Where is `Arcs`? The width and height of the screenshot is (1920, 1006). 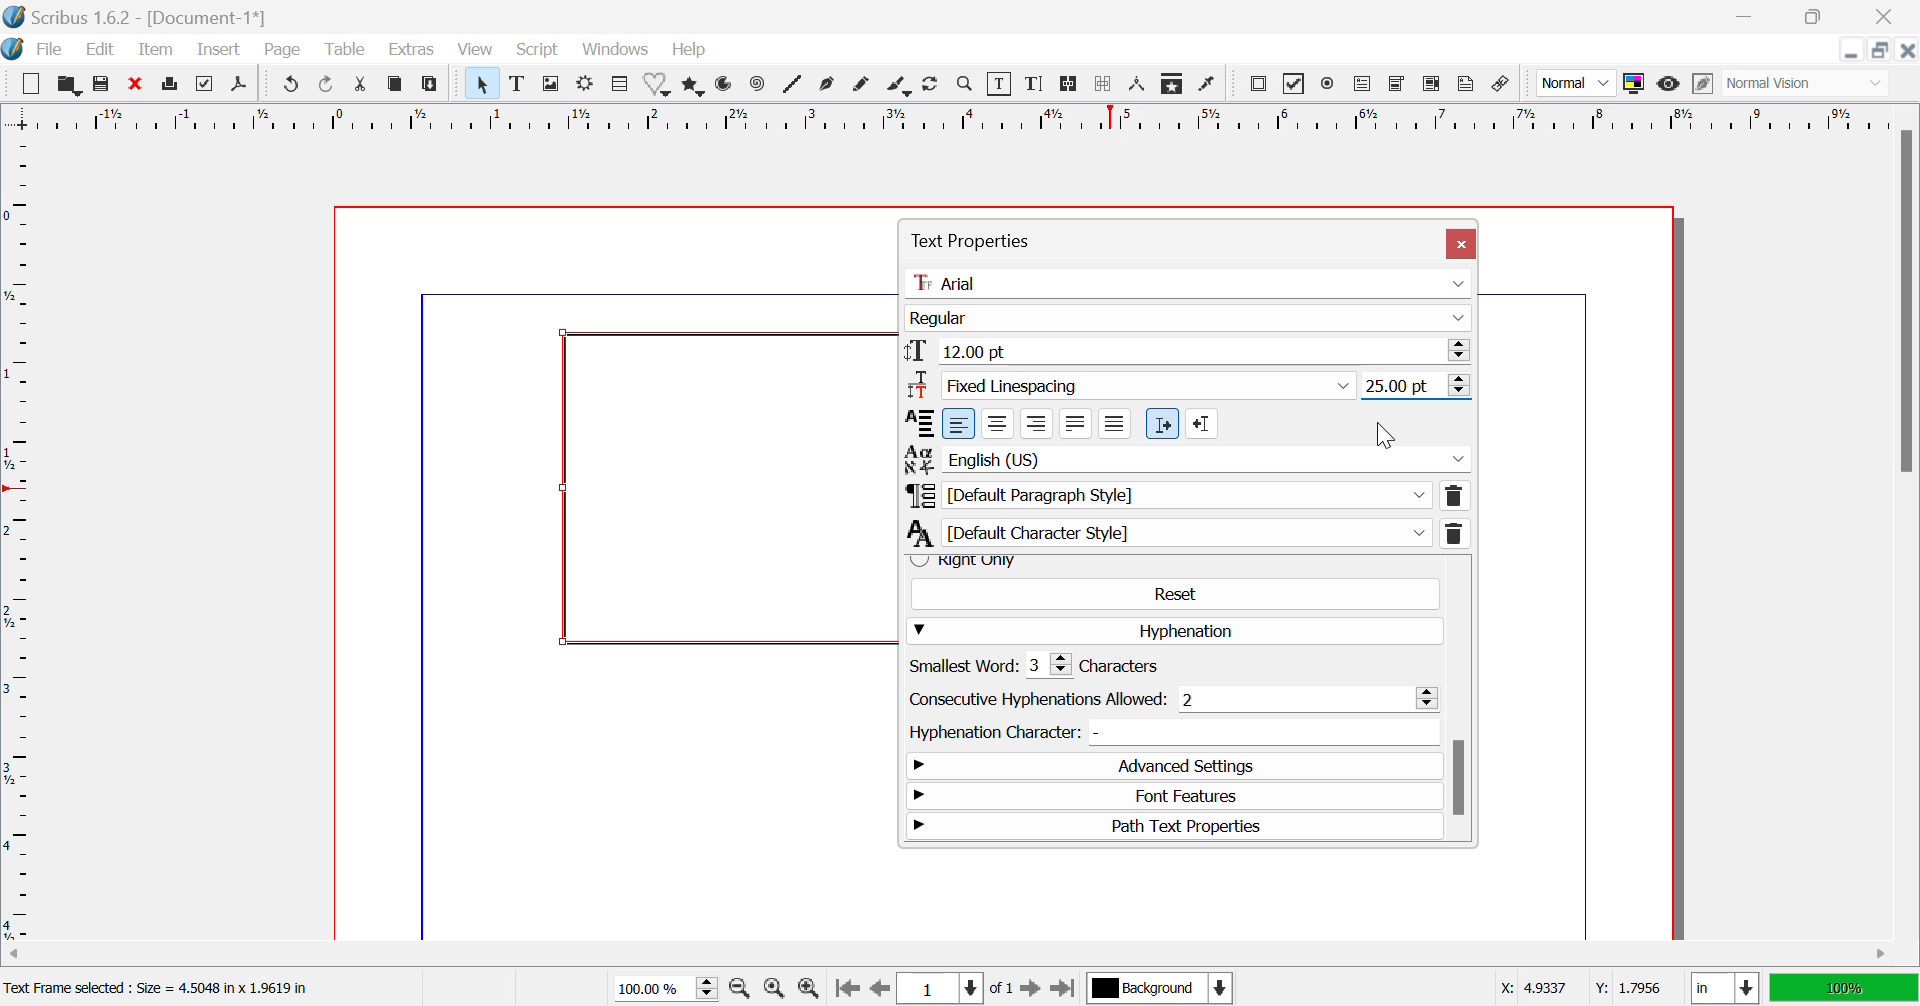 Arcs is located at coordinates (727, 87).